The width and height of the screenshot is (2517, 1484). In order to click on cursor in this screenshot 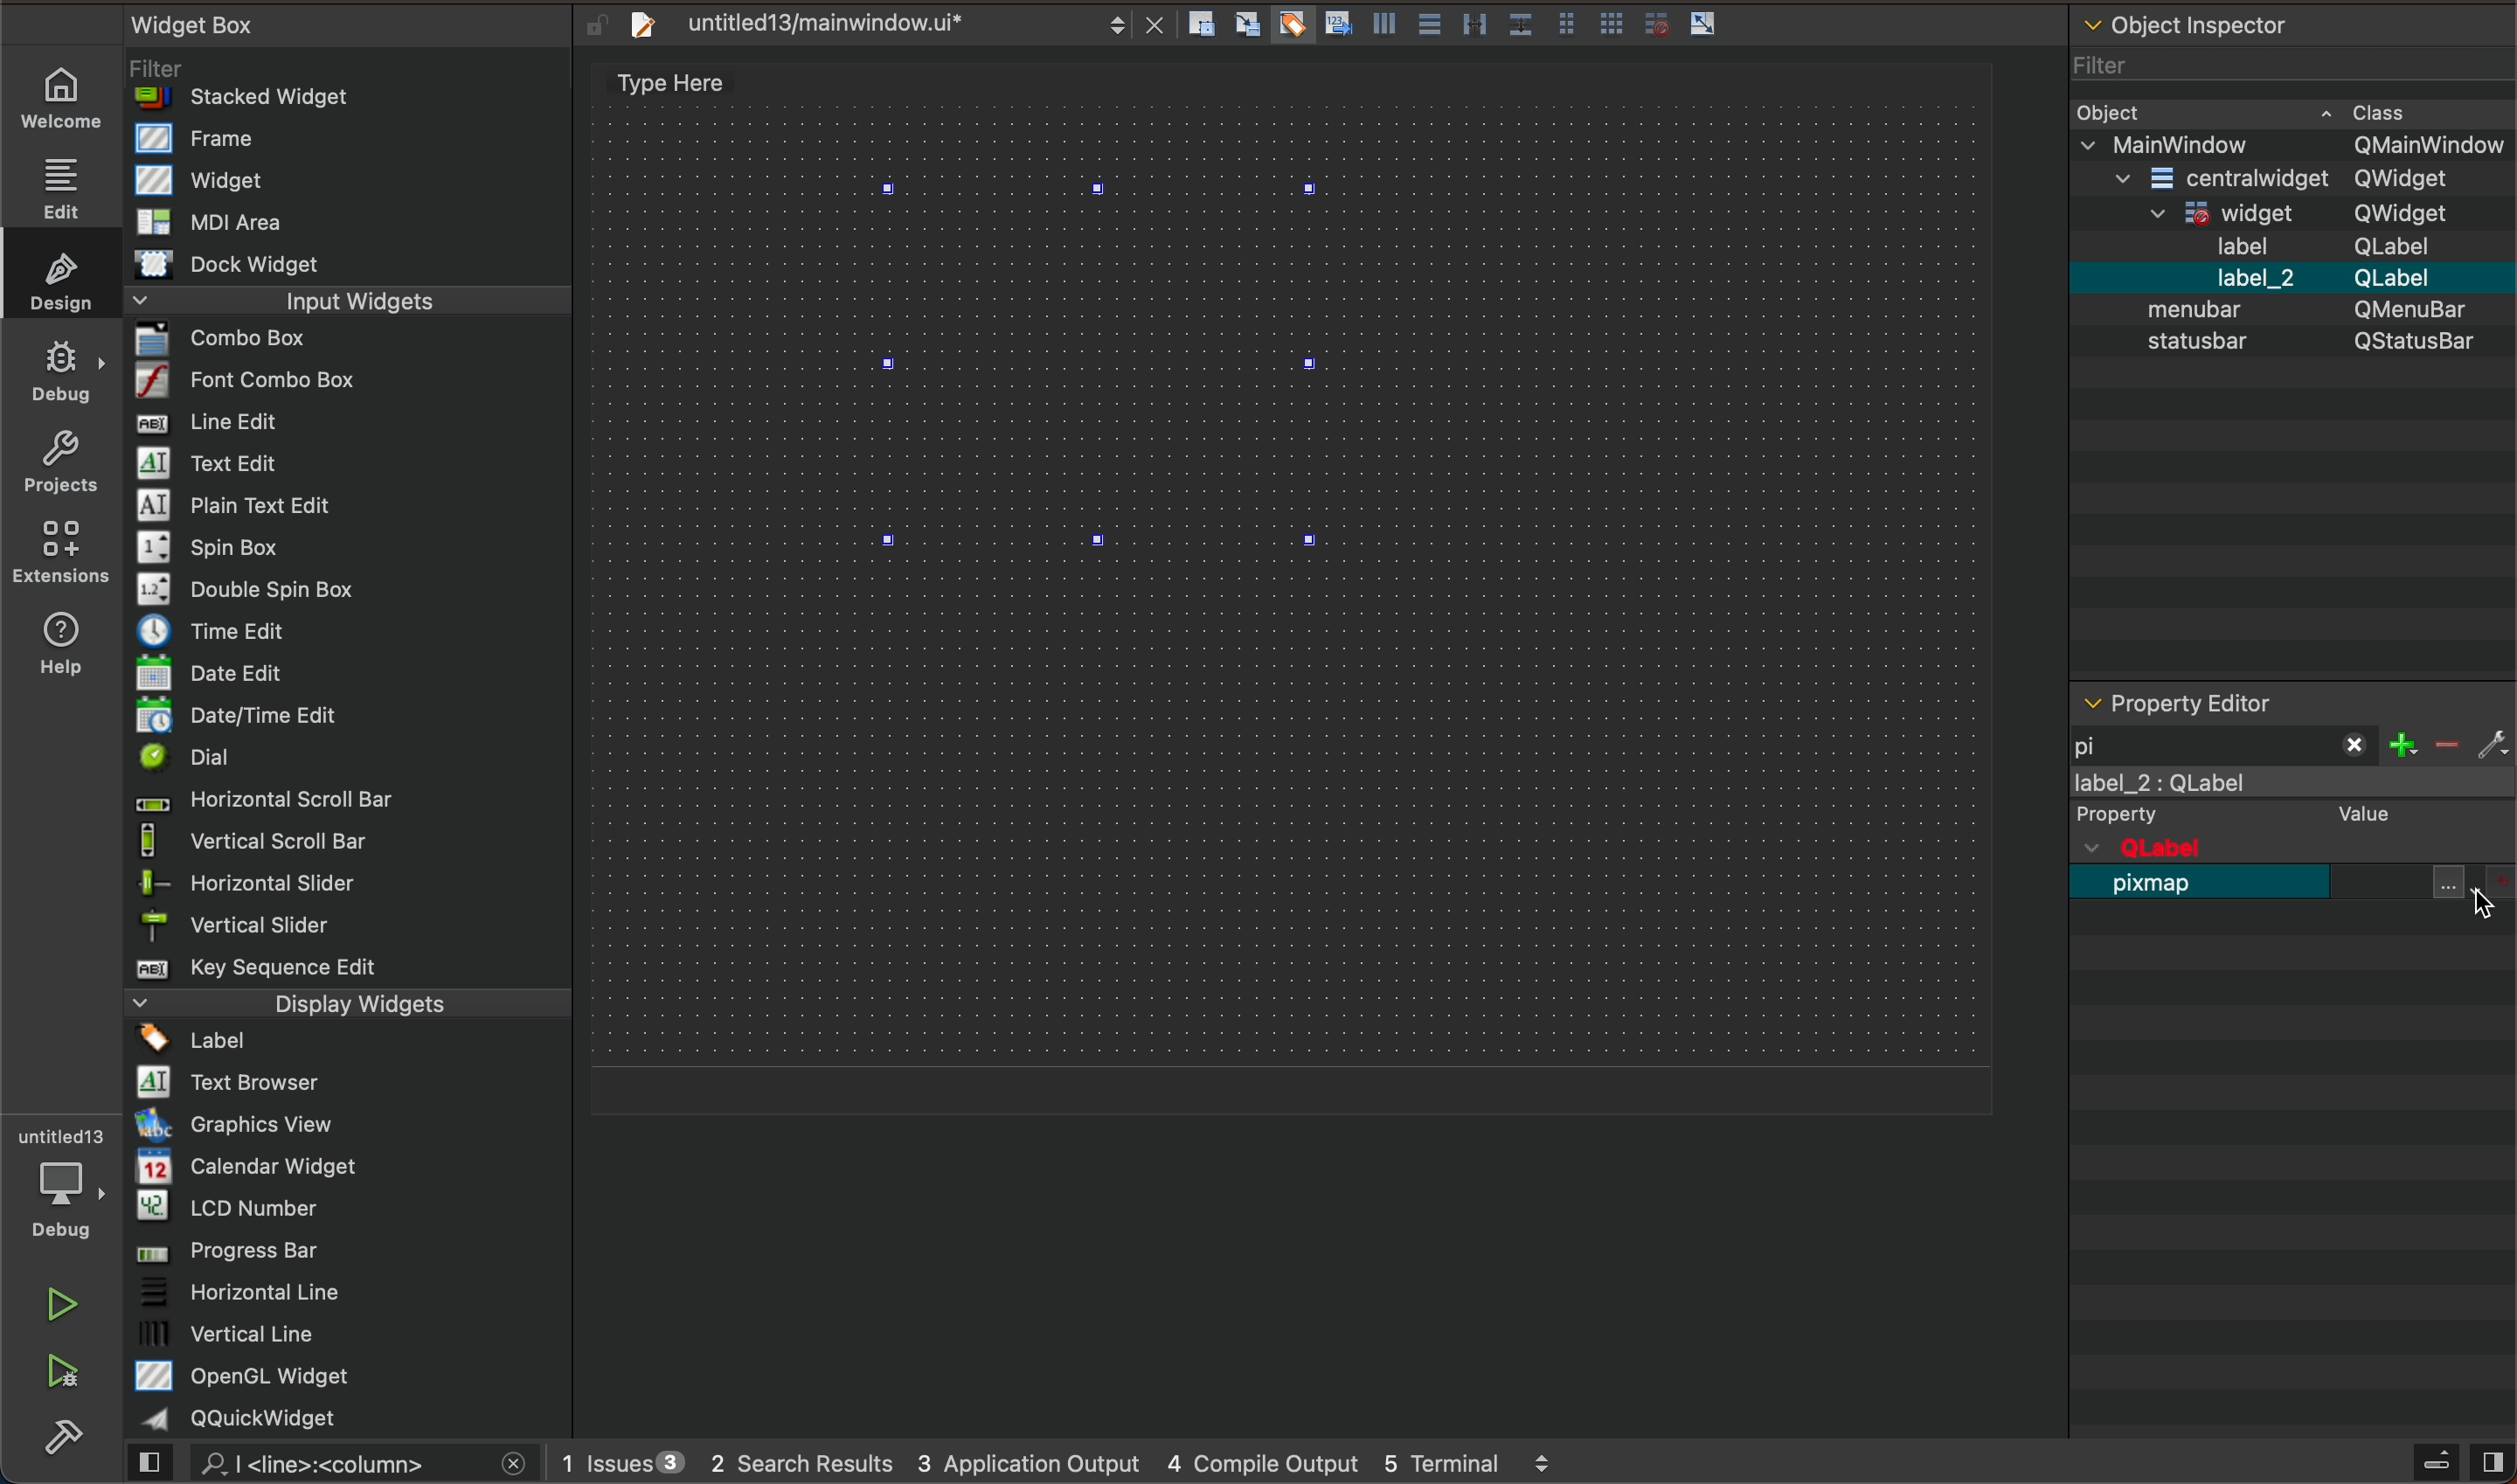, I will do `click(2475, 916)`.